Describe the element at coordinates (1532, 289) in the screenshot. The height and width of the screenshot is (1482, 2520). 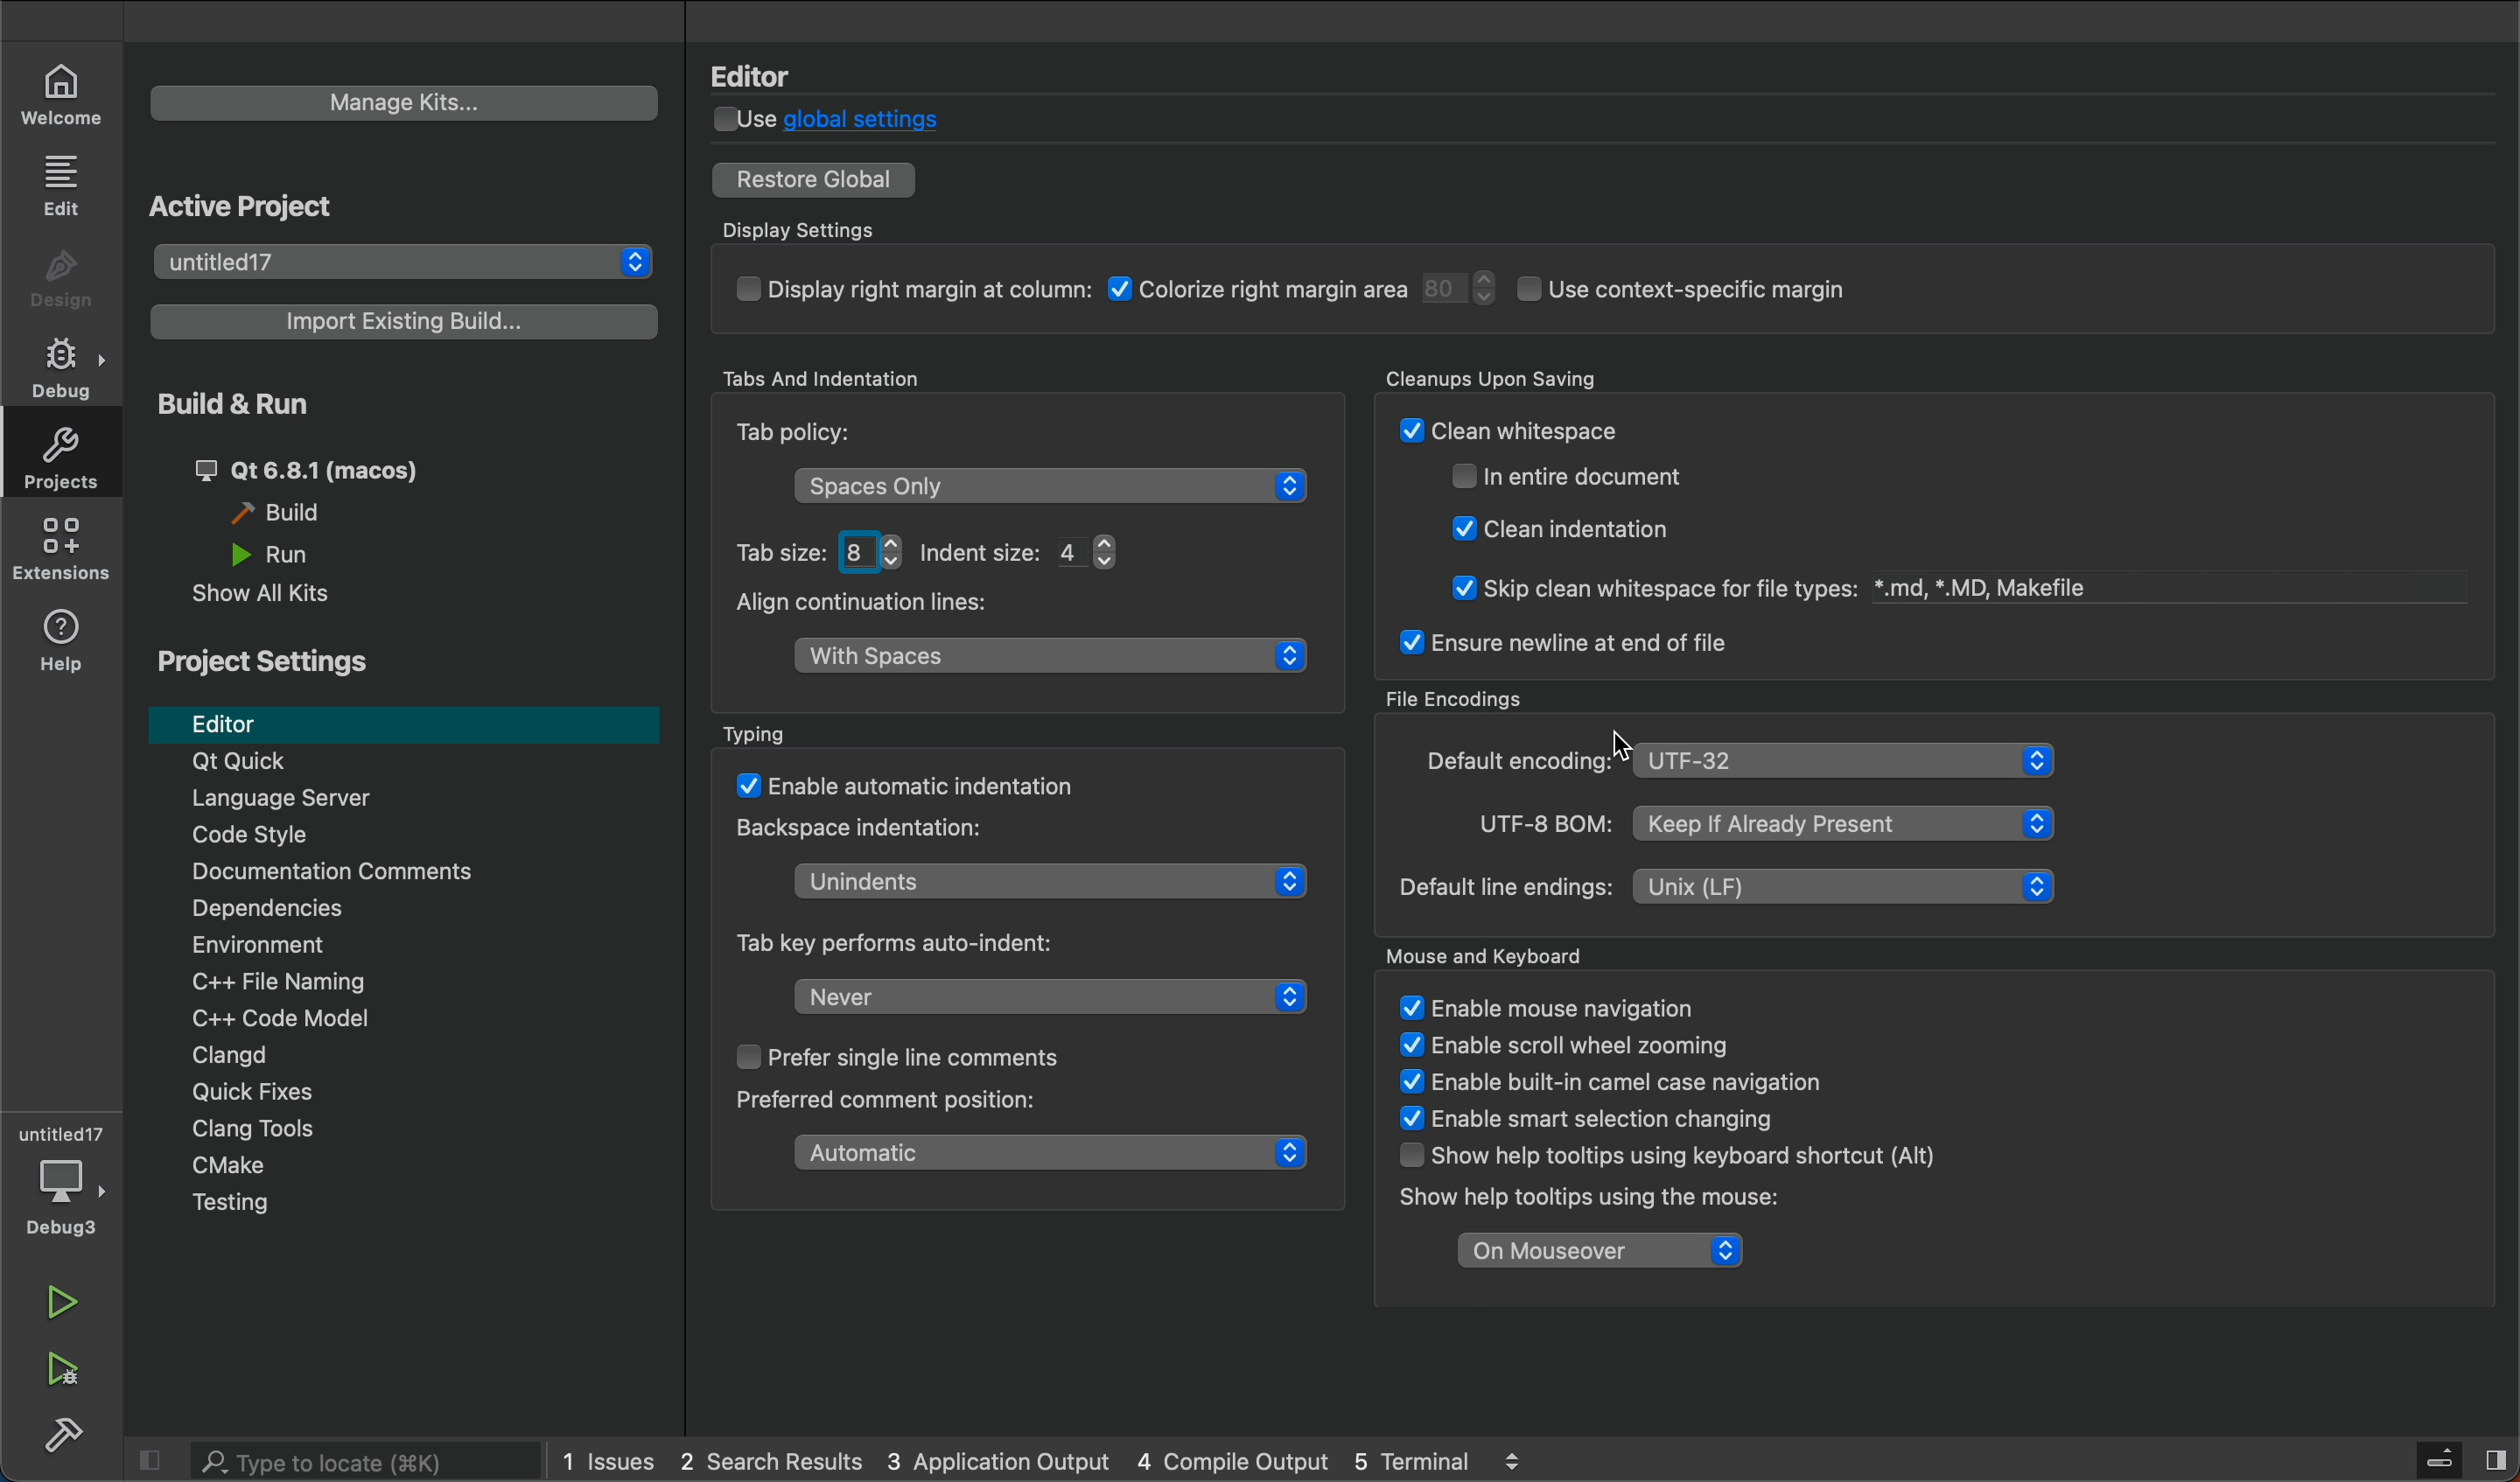
I see `display setings` at that location.